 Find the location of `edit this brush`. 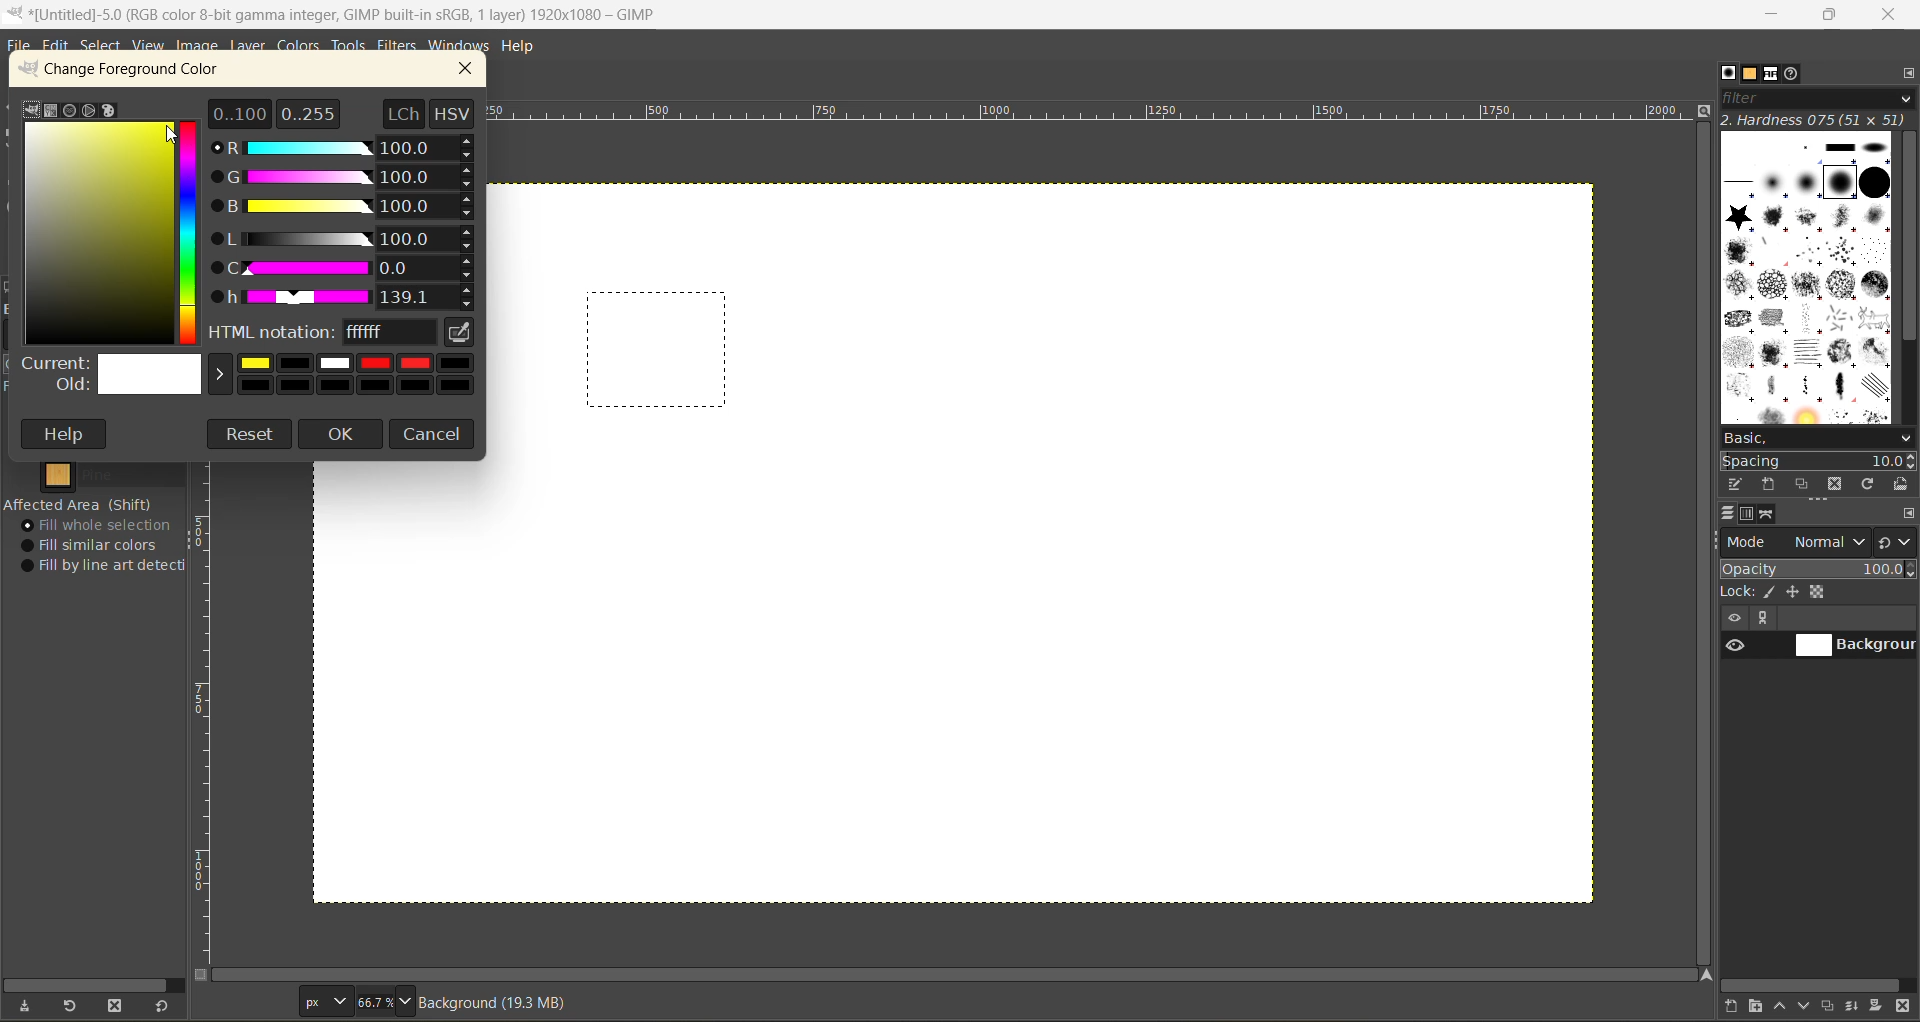

edit this brush is located at coordinates (1738, 486).